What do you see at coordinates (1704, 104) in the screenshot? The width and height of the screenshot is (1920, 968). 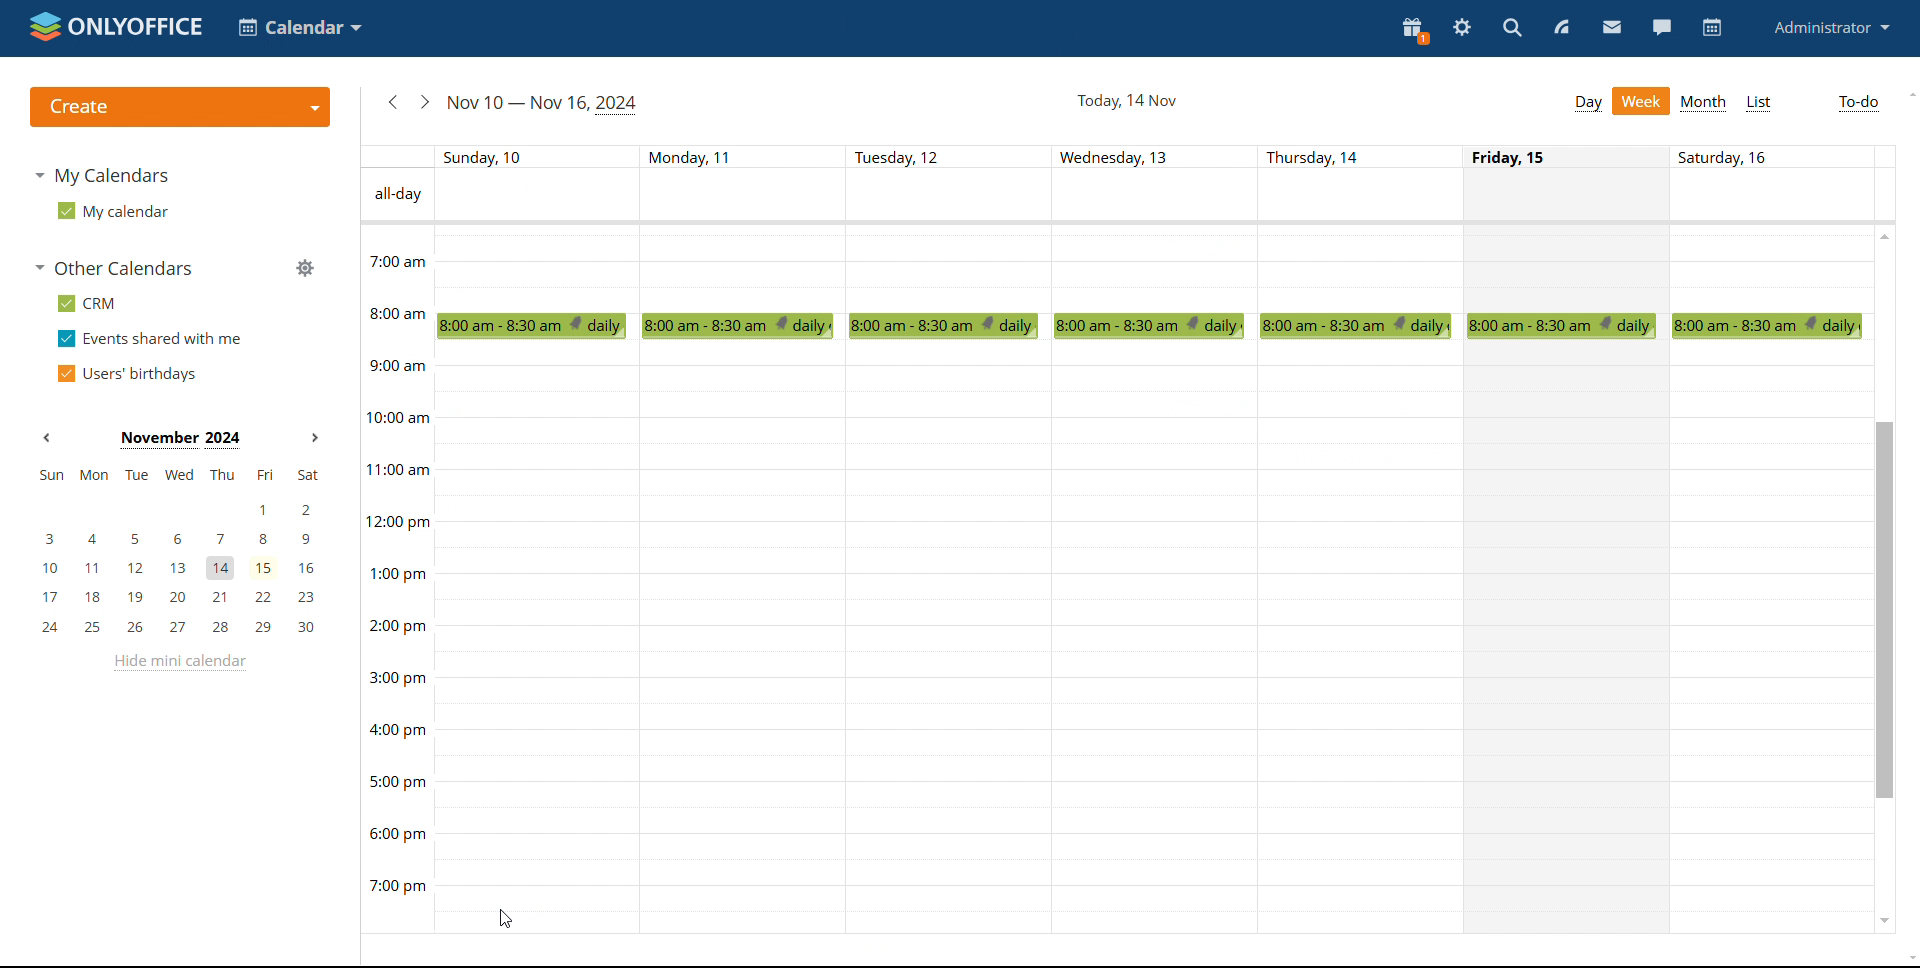 I see `month view` at bounding box center [1704, 104].